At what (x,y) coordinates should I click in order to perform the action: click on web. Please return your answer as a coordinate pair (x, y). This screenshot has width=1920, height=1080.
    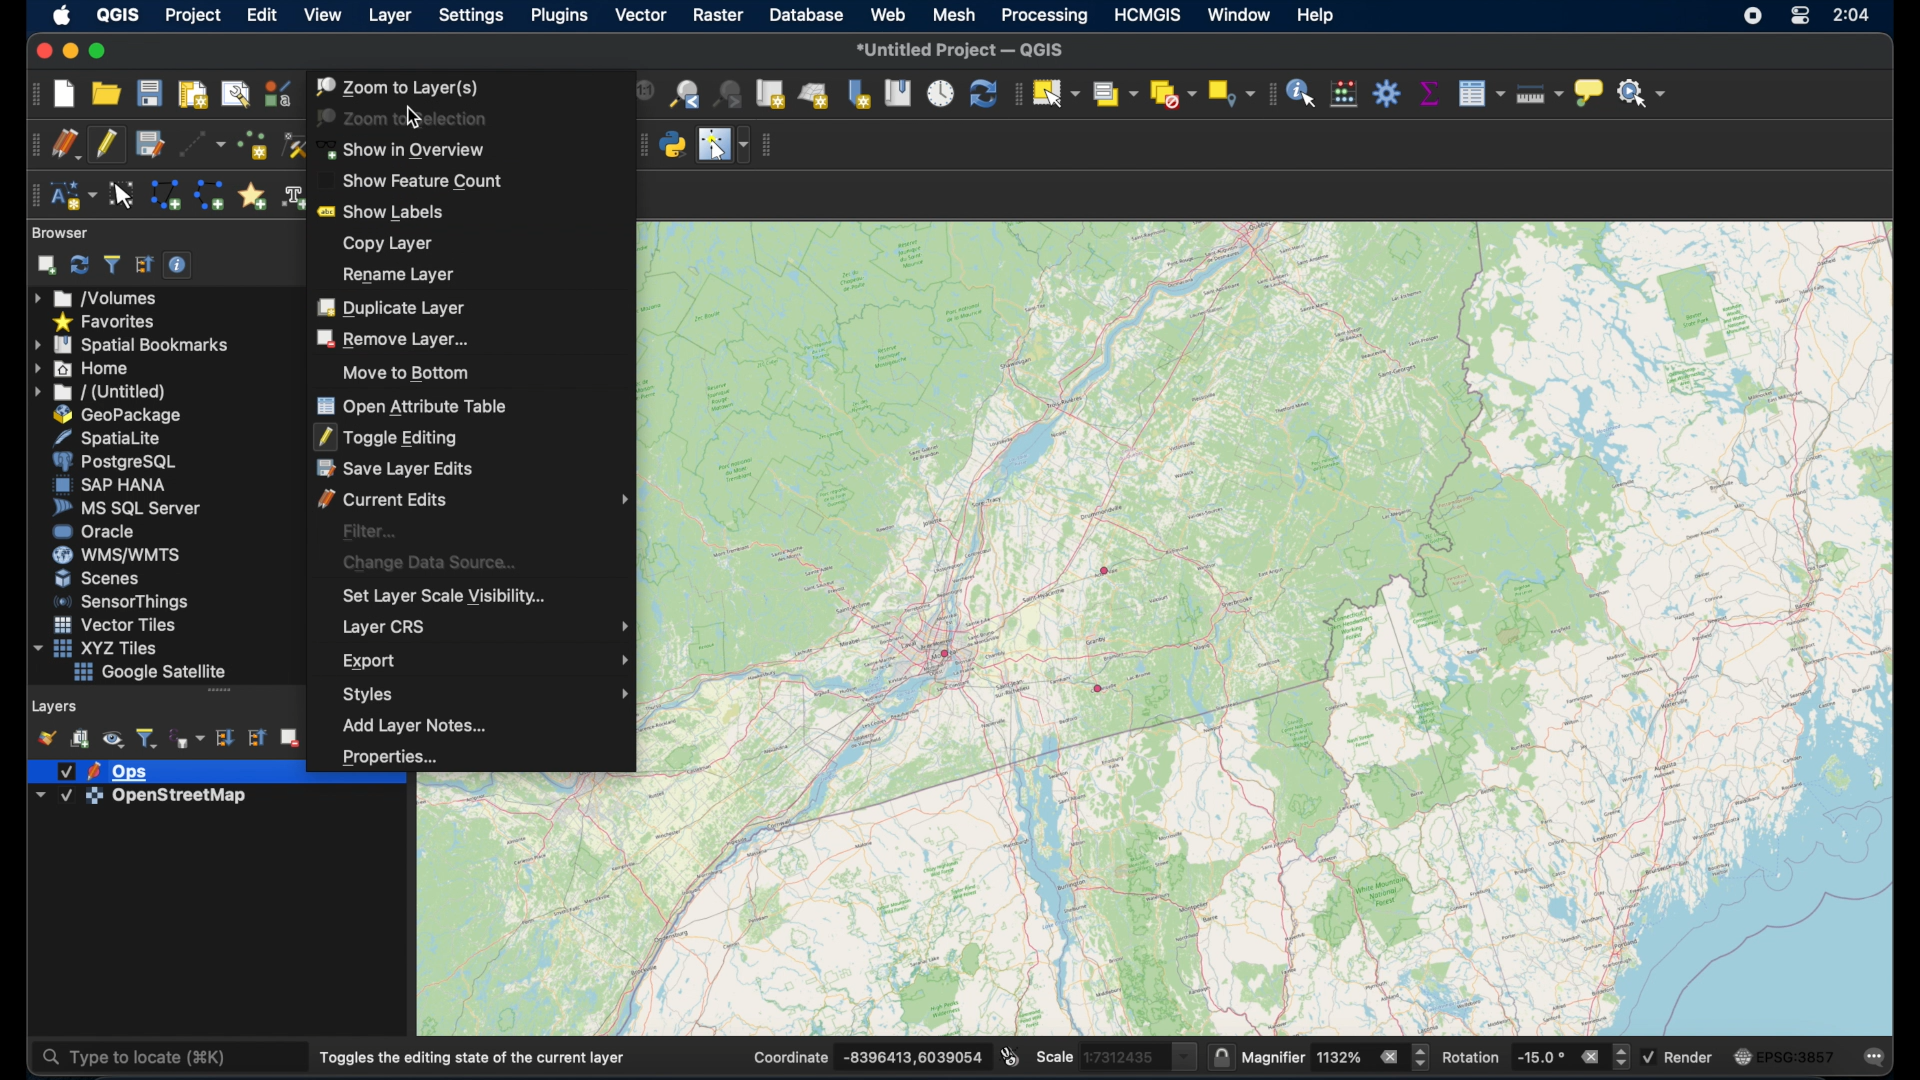
    Looking at the image, I should click on (889, 16).